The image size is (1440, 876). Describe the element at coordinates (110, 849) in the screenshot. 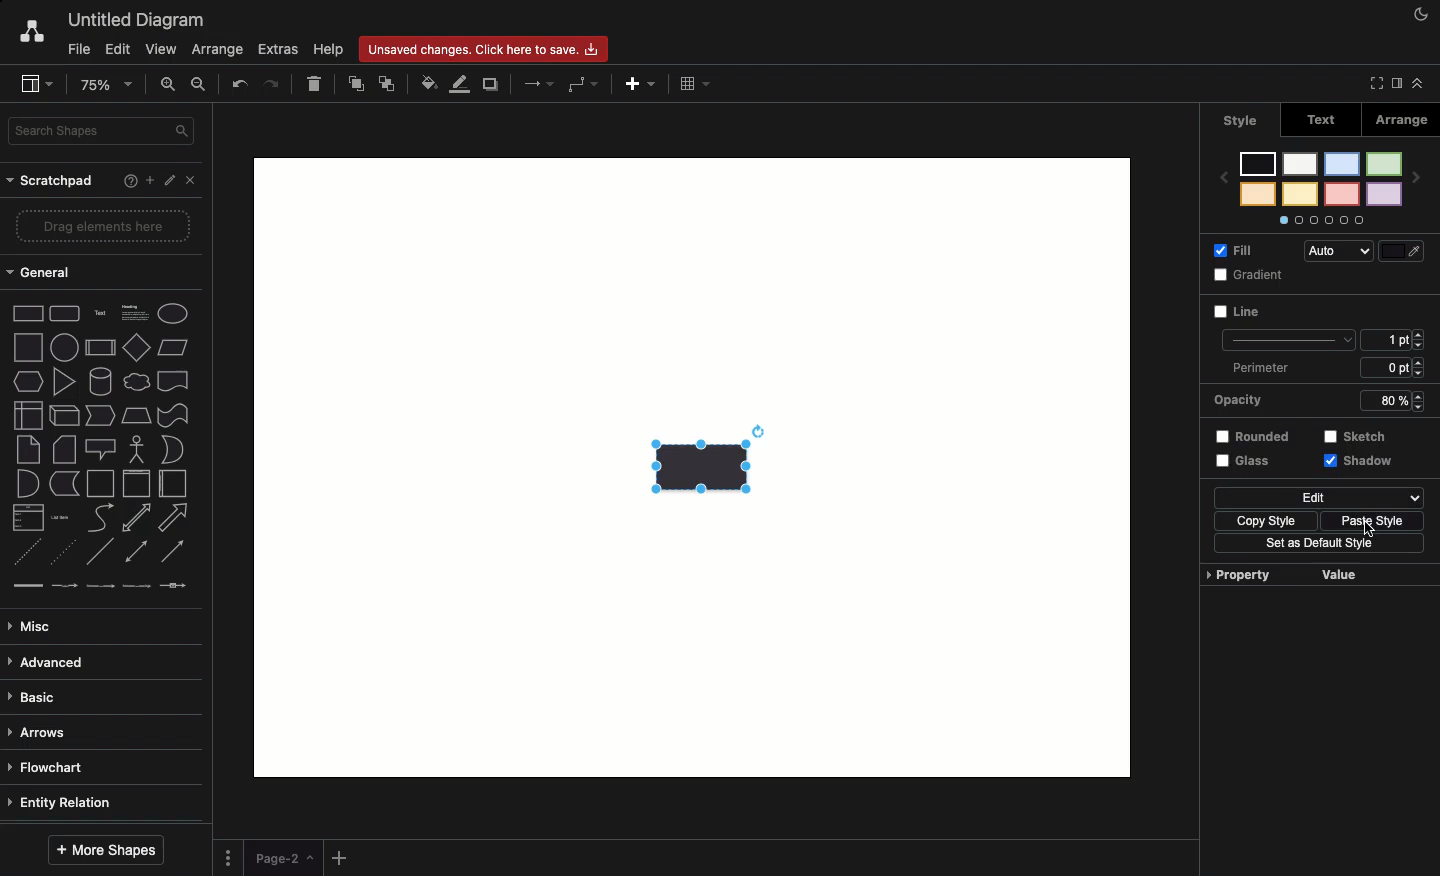

I see `More shapes` at that location.